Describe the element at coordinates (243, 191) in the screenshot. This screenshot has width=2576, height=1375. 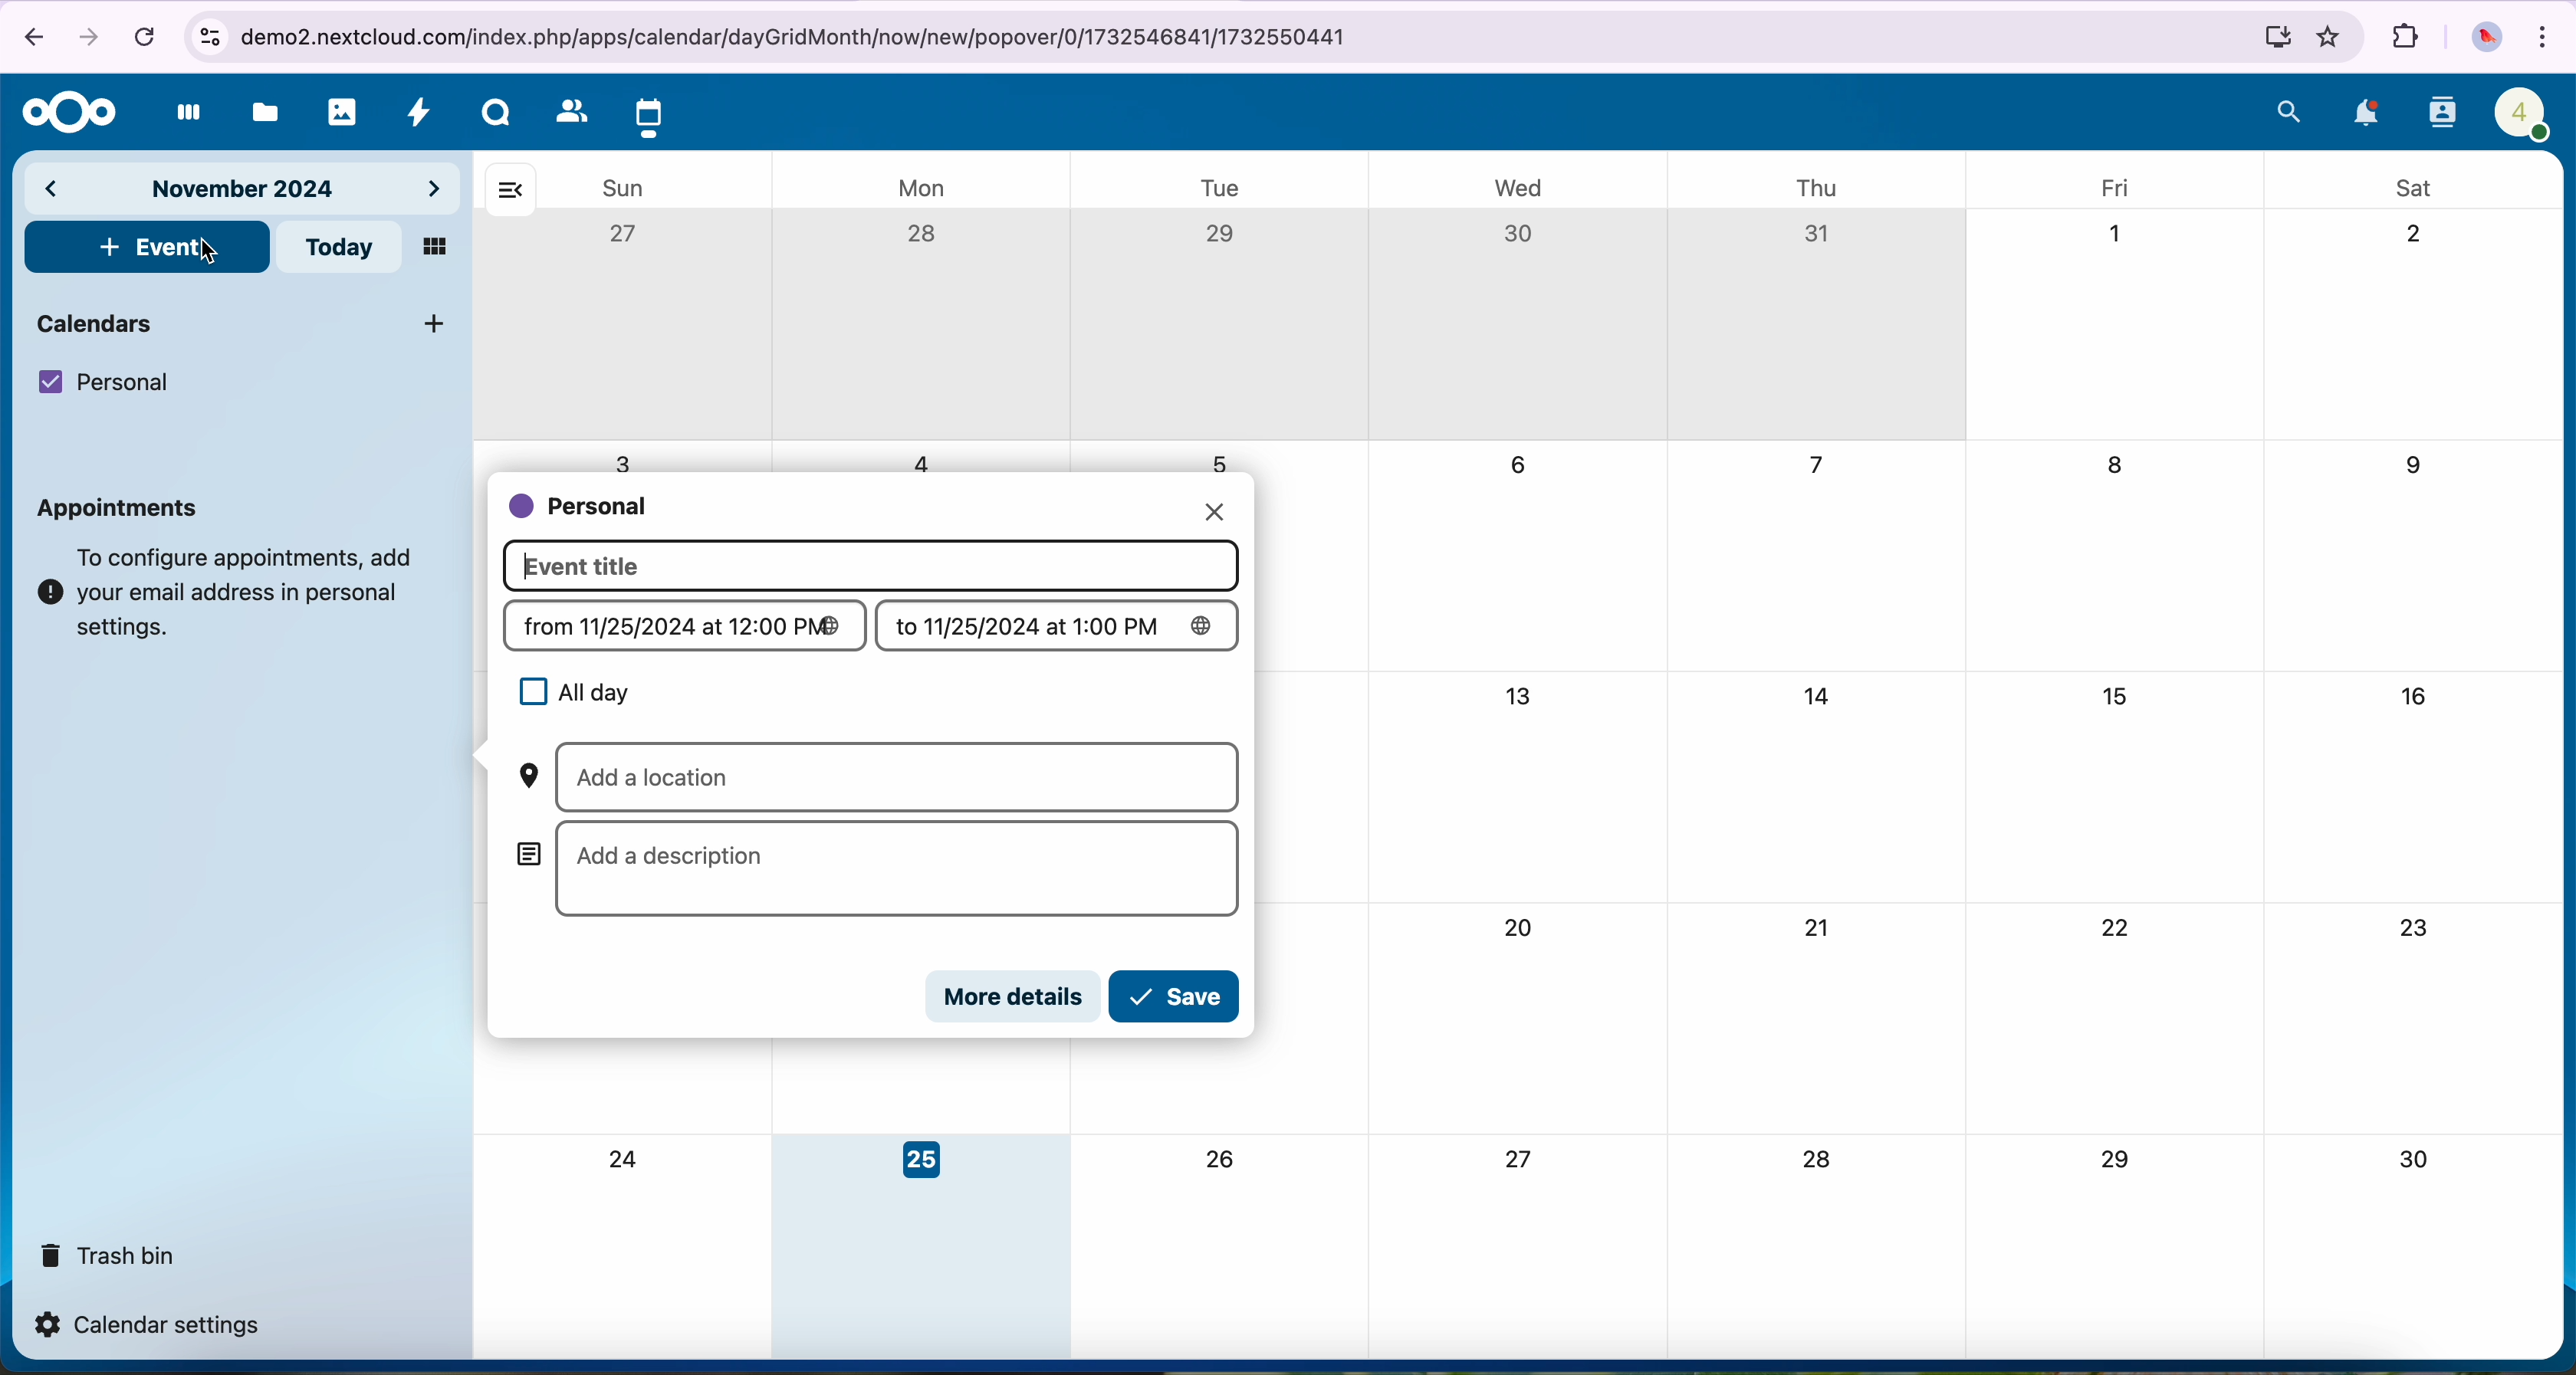
I see `november 2024` at that location.